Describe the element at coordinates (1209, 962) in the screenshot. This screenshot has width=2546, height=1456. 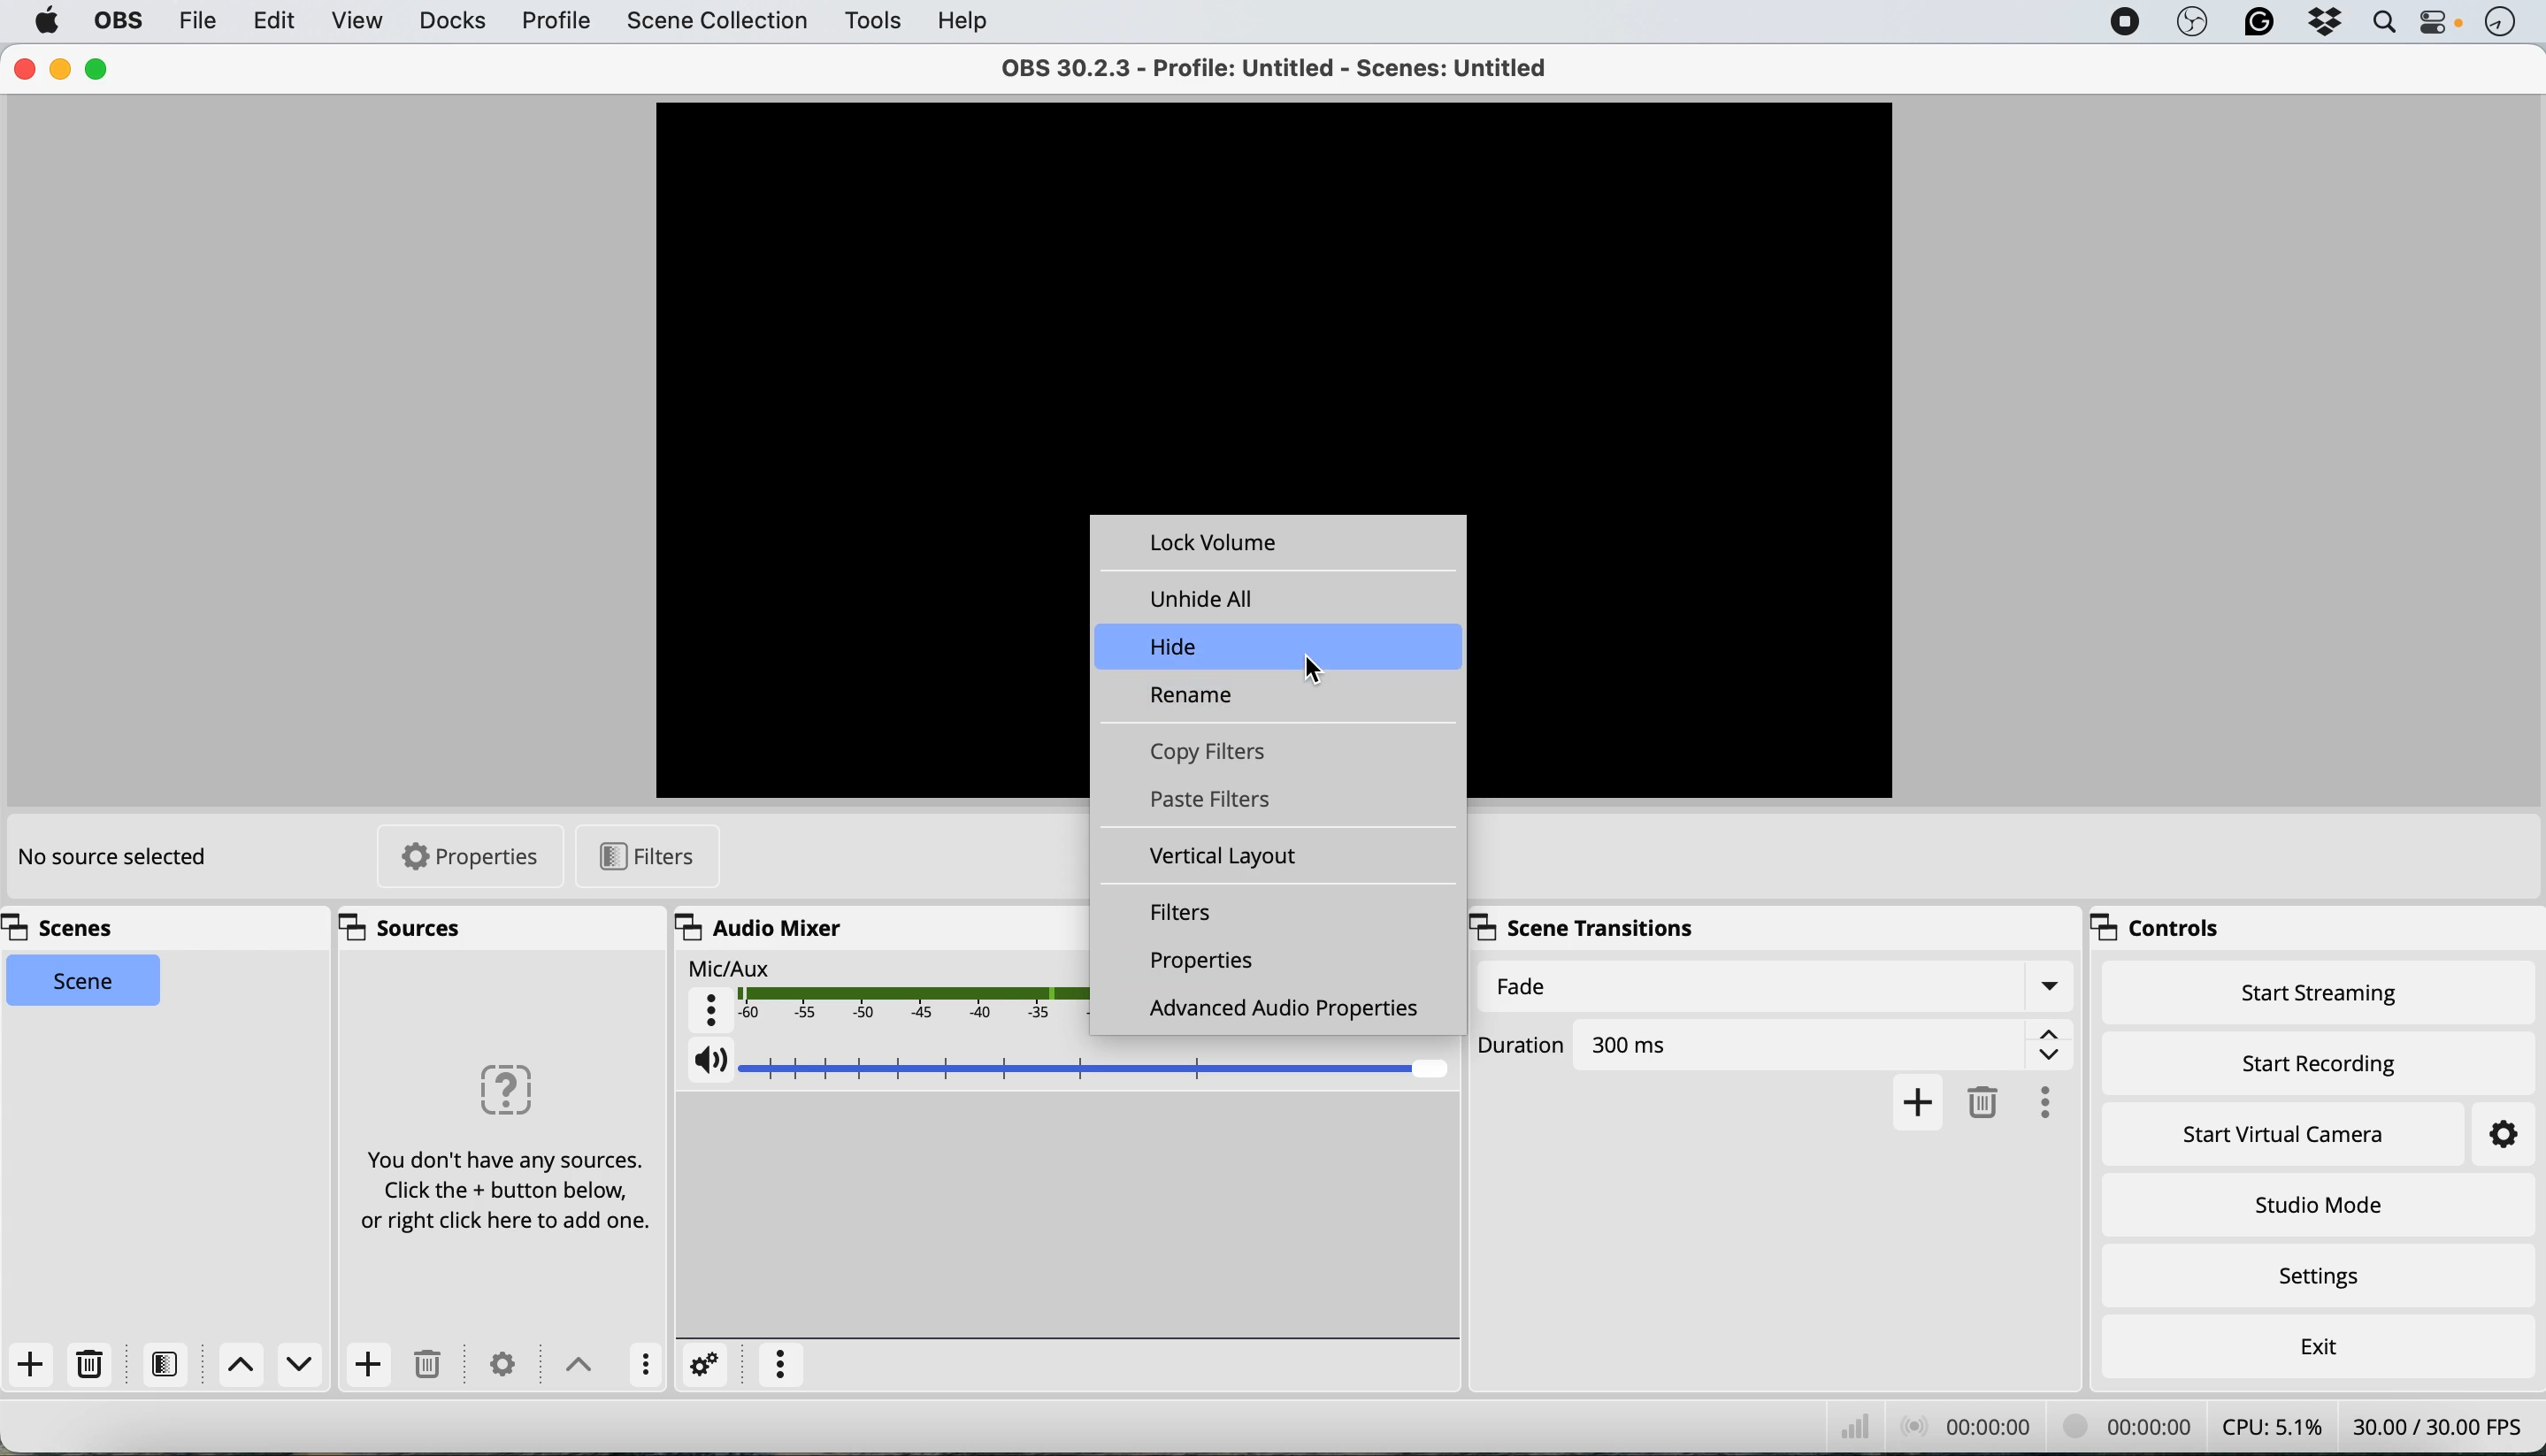
I see `properties` at that location.